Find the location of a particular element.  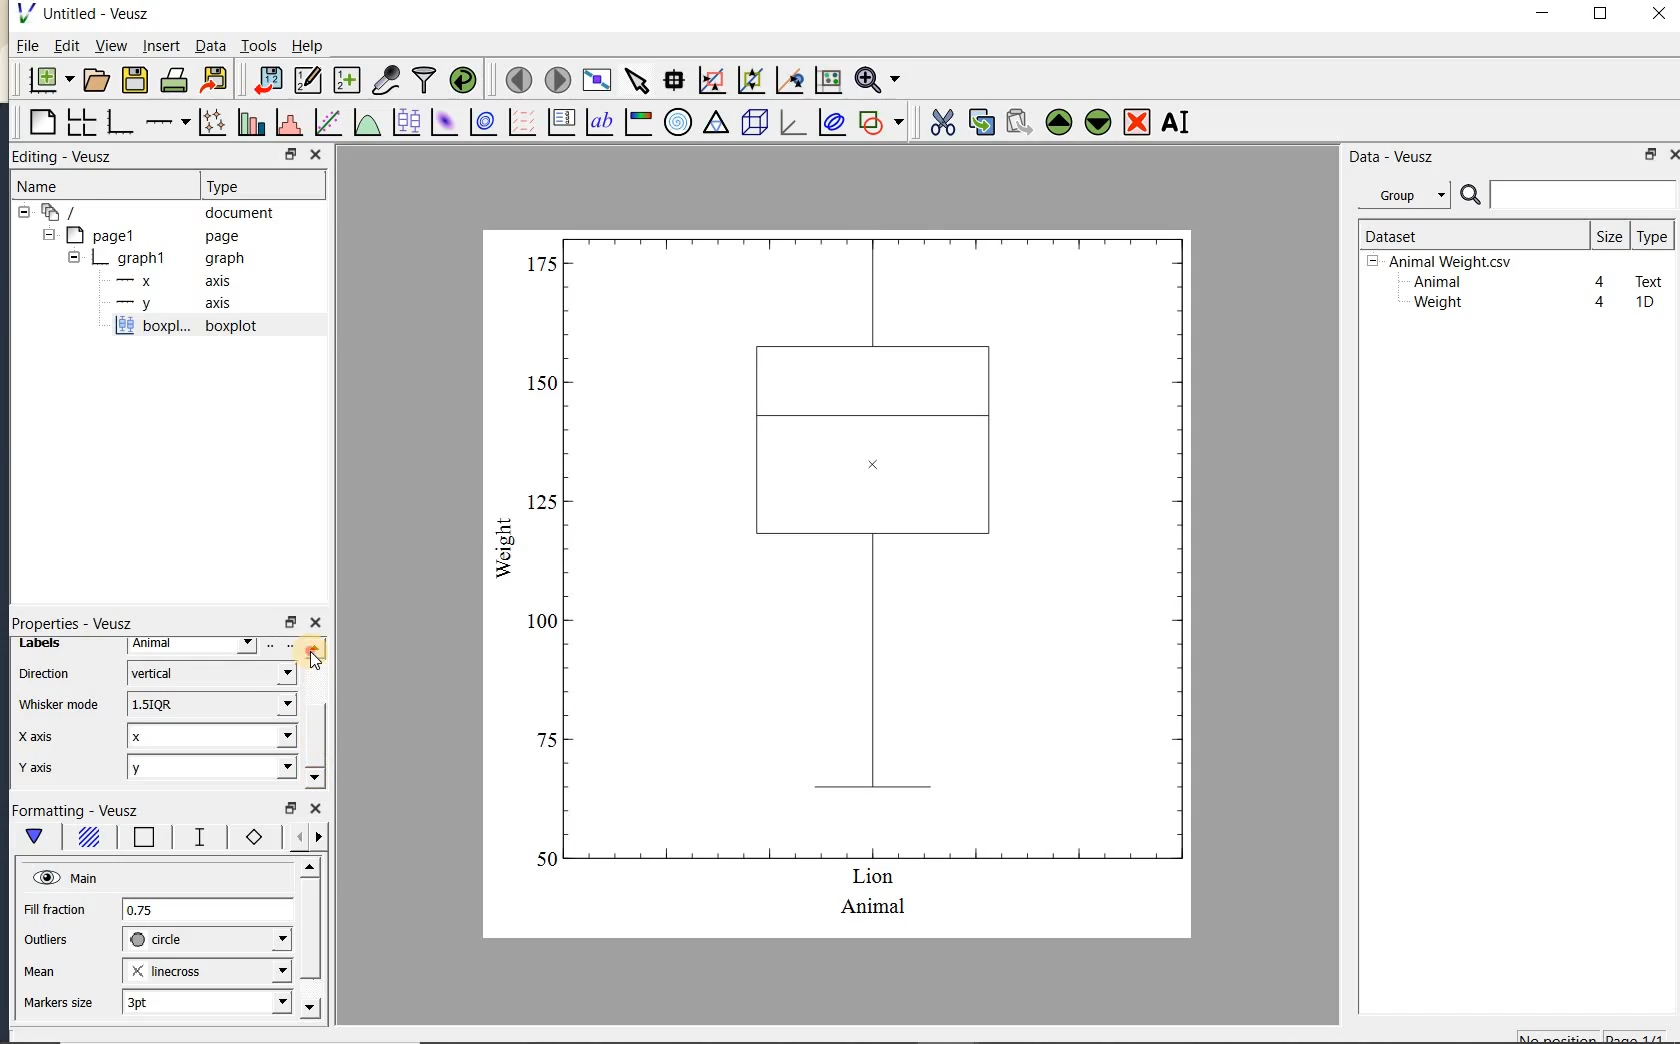

close is located at coordinates (316, 810).